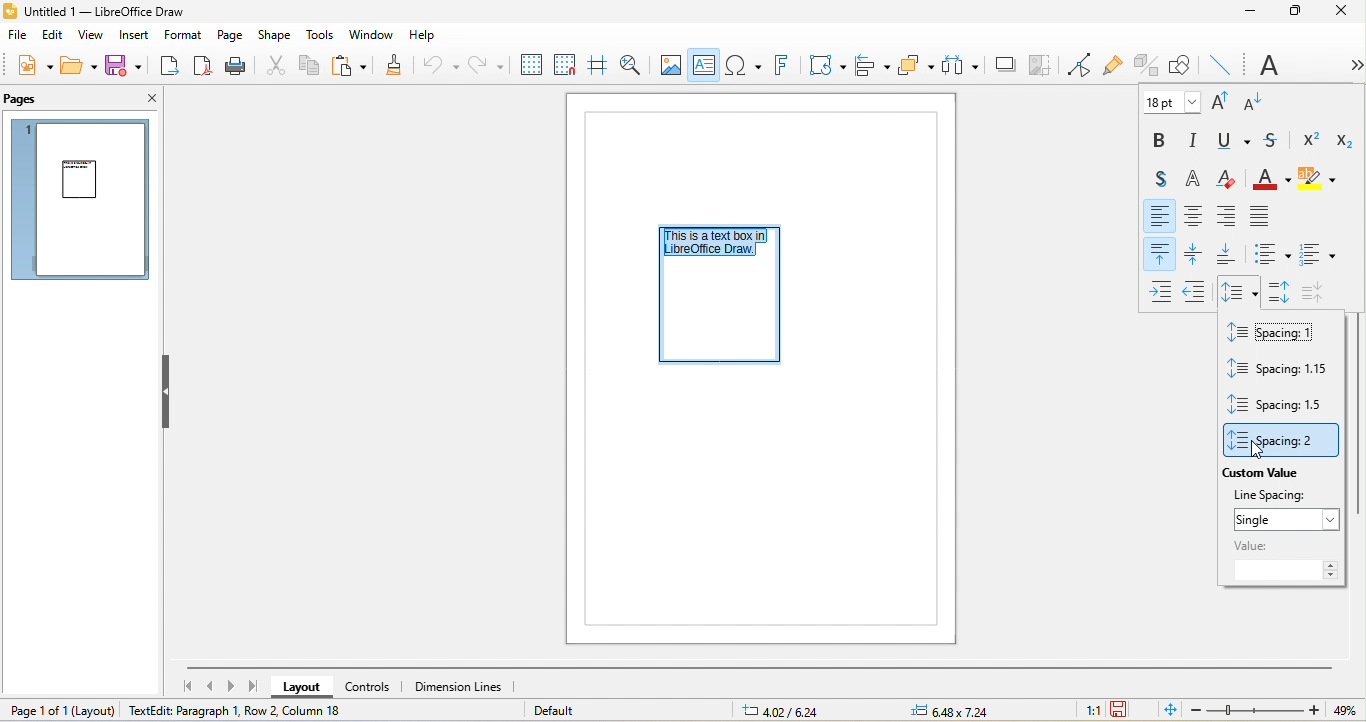 The image size is (1366, 722). Describe the element at coordinates (1179, 63) in the screenshot. I see `show draw function` at that location.